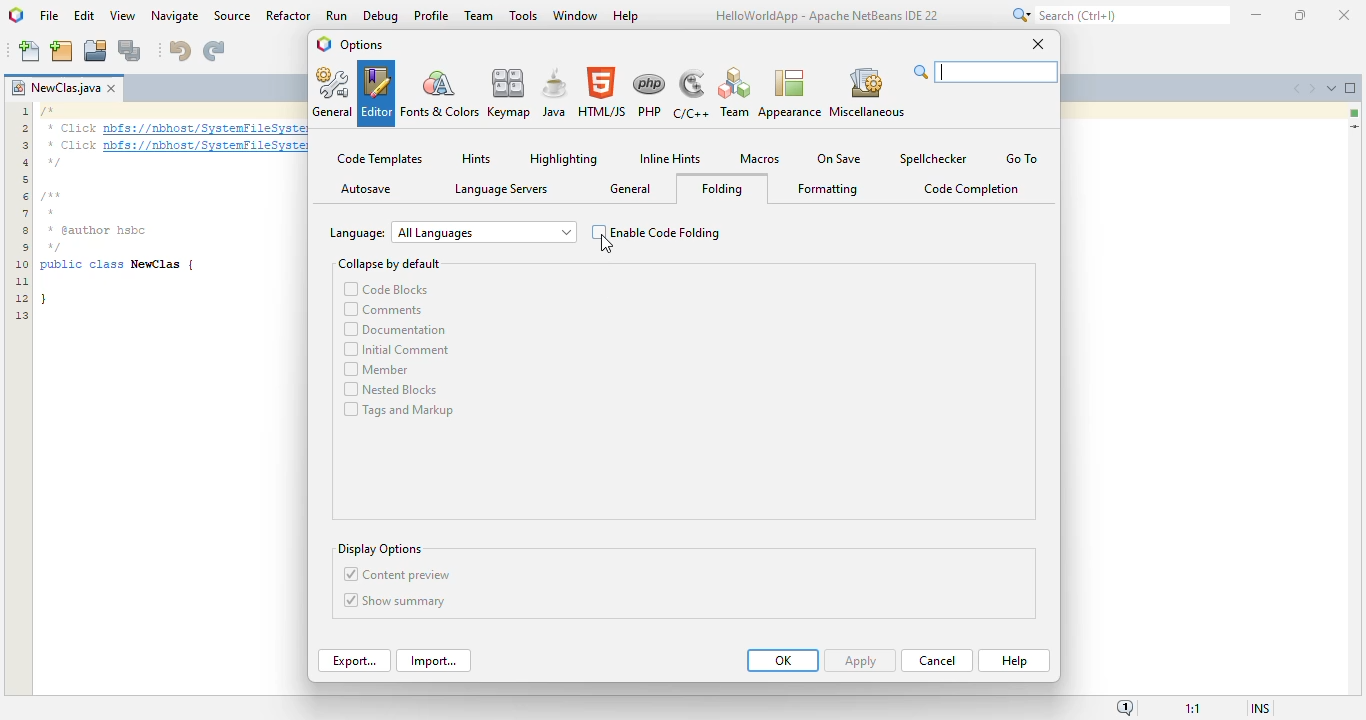 The height and width of the screenshot is (720, 1366). I want to click on java, so click(556, 93).